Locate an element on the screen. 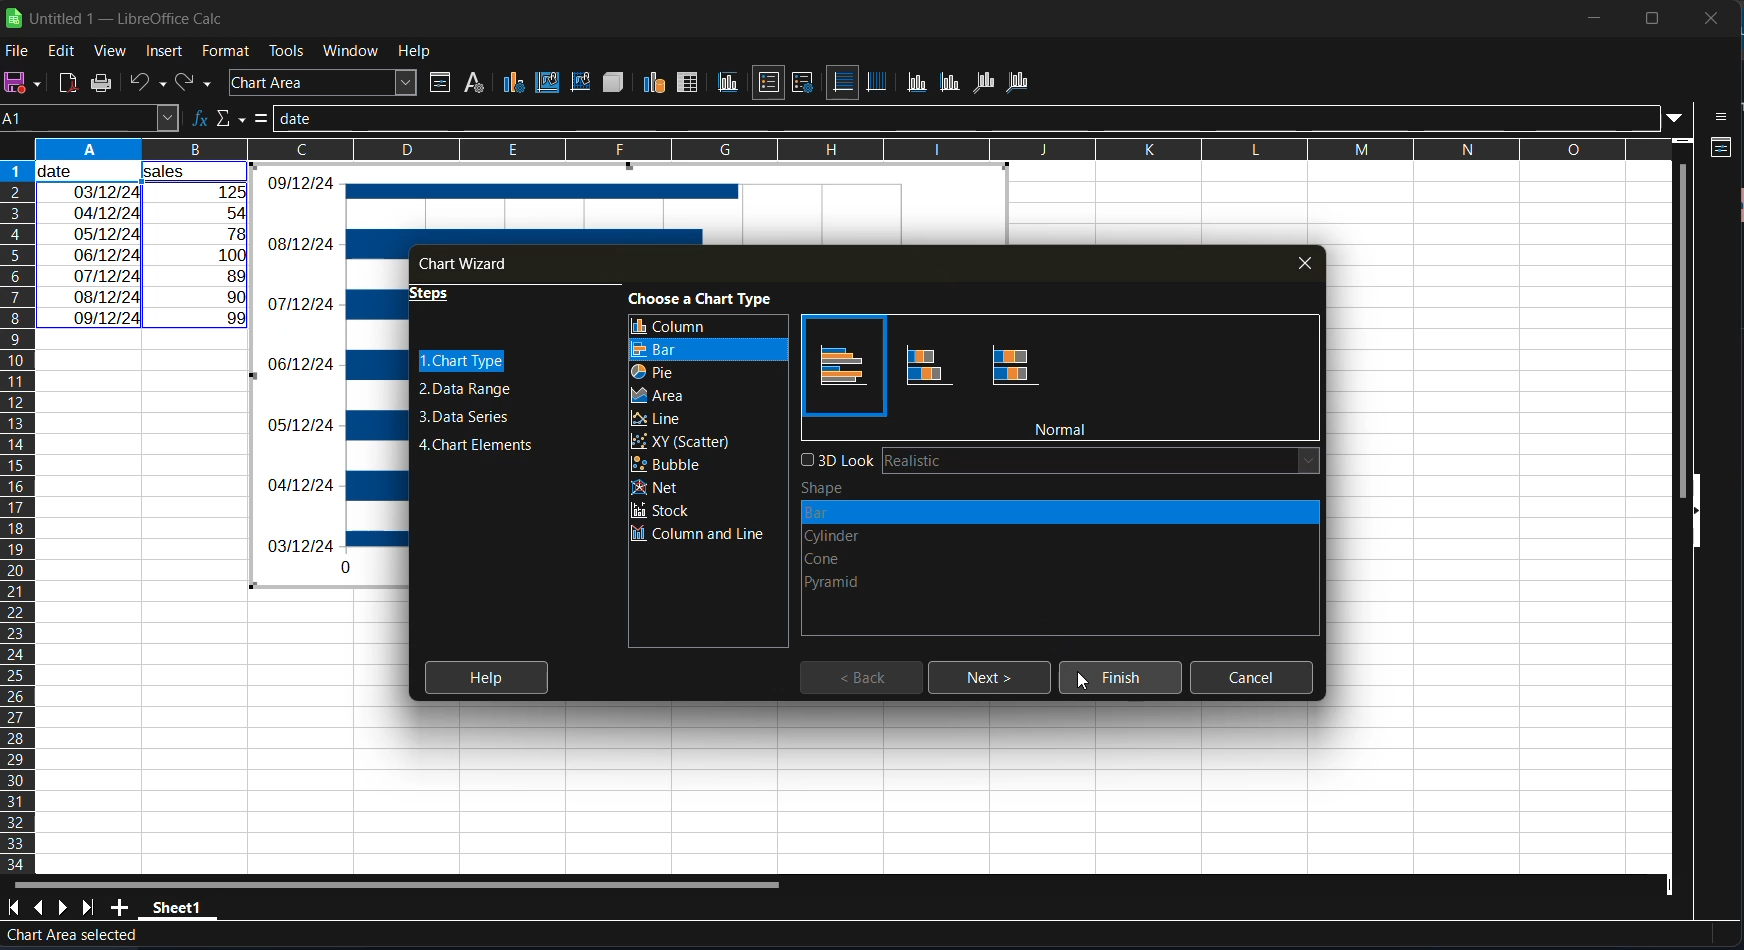 The width and height of the screenshot is (1744, 950). app name and file name is located at coordinates (117, 15).